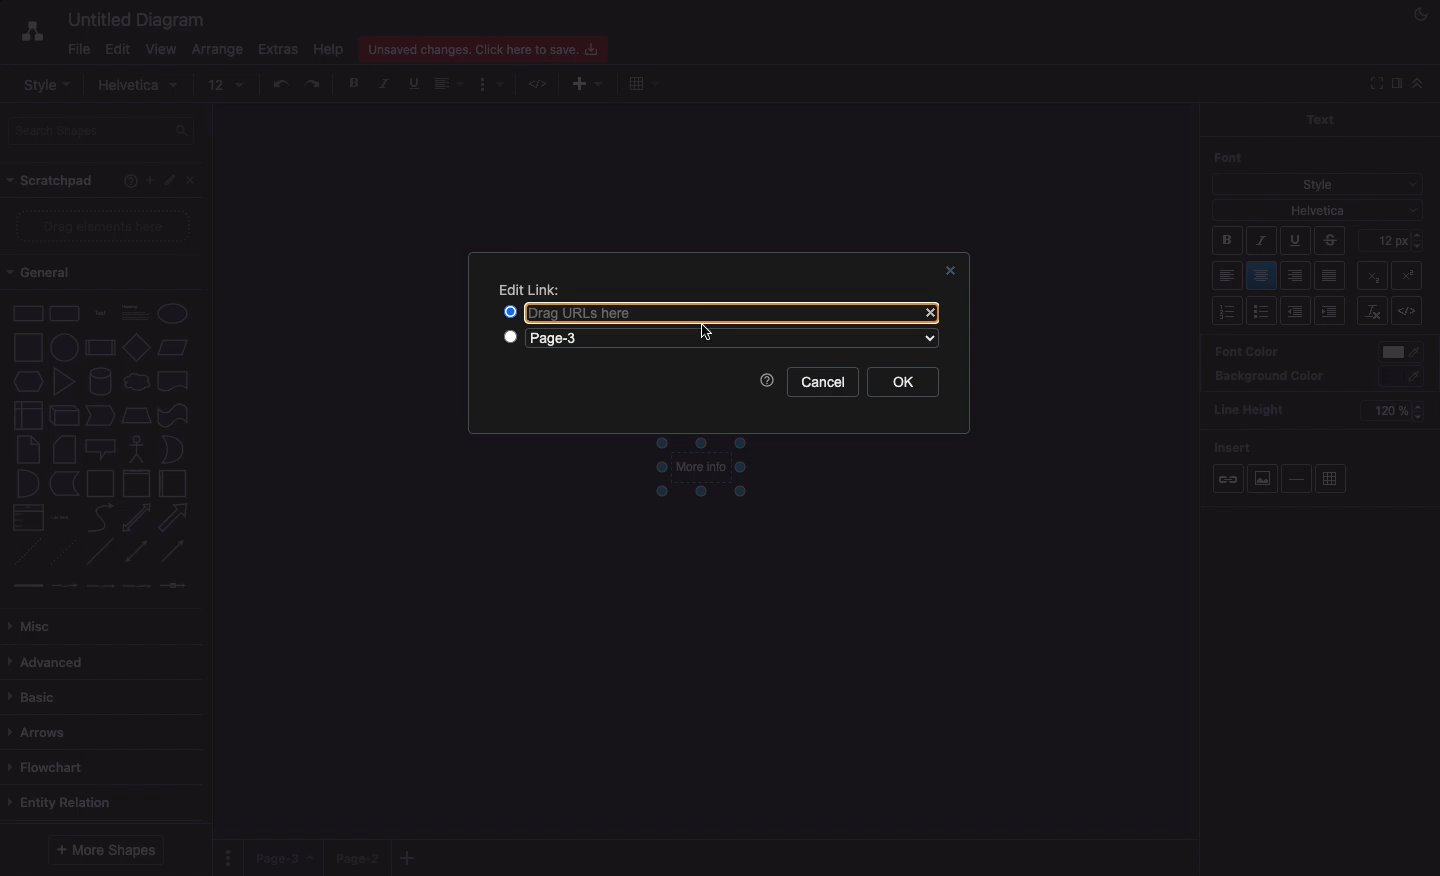 The height and width of the screenshot is (876, 1440). I want to click on Helvetica, so click(1318, 209).